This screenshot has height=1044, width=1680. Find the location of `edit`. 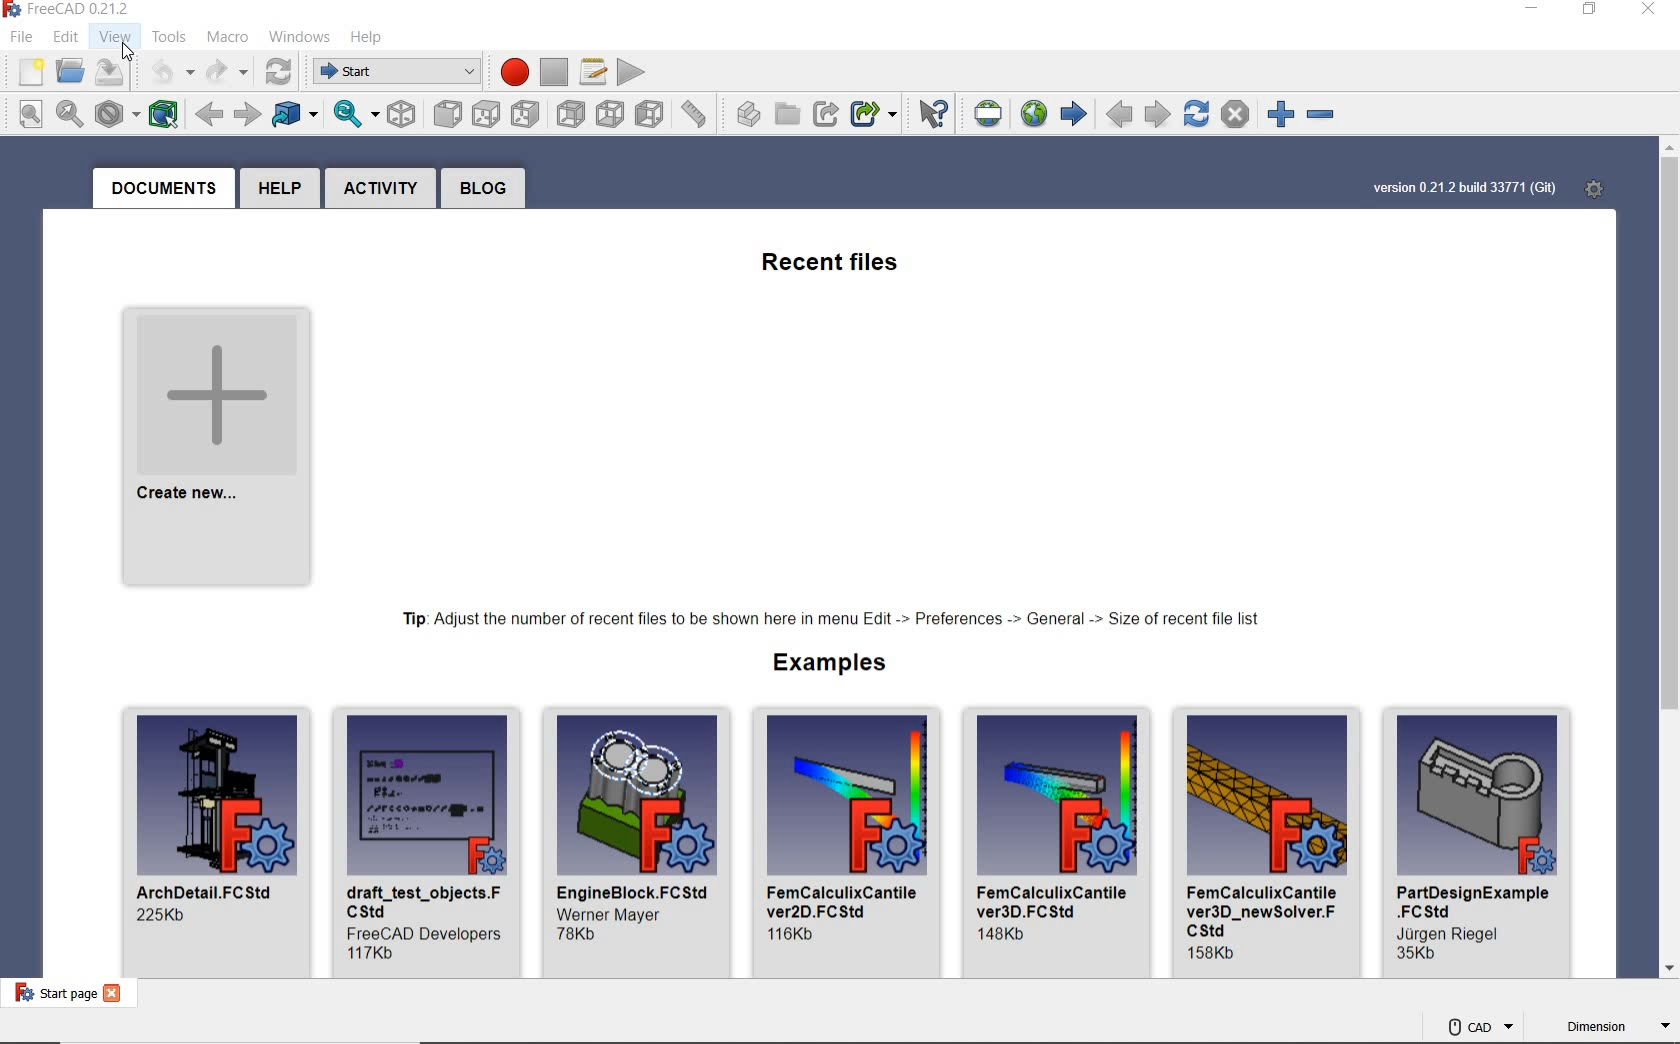

edit is located at coordinates (67, 38).